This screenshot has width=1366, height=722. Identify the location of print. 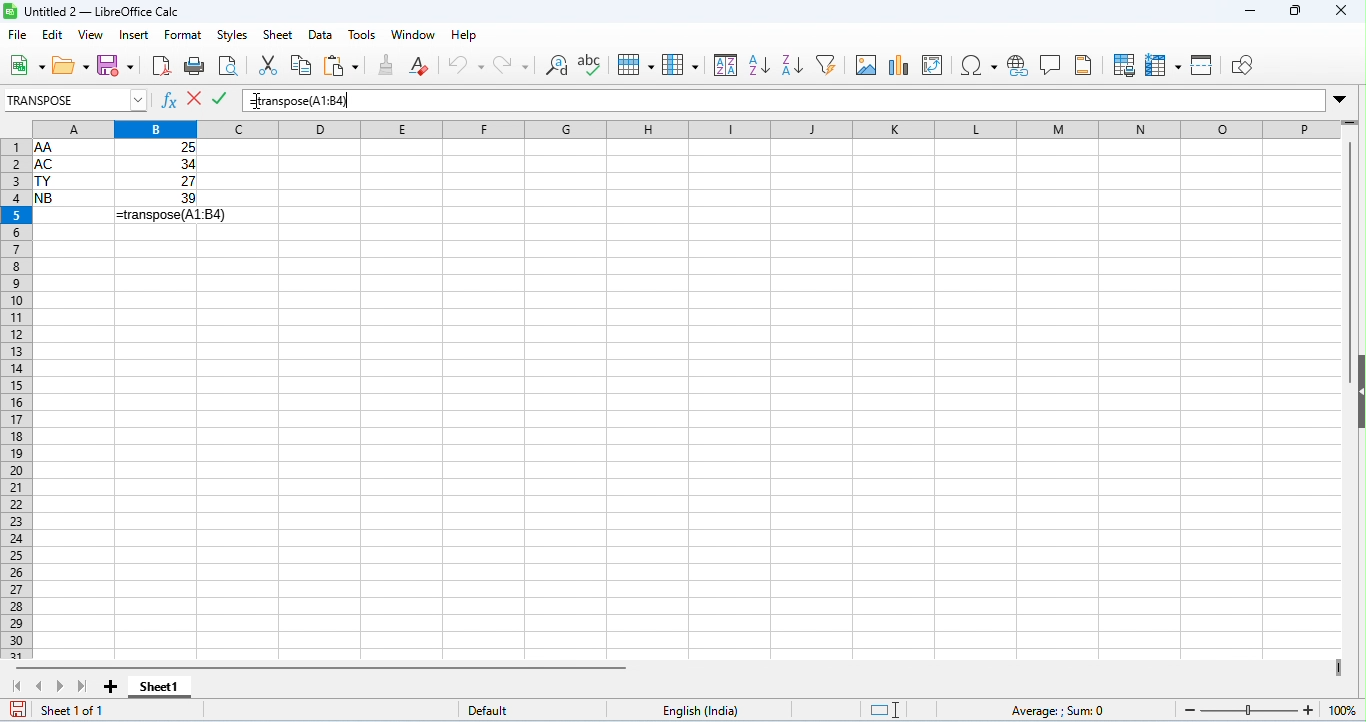
(193, 68).